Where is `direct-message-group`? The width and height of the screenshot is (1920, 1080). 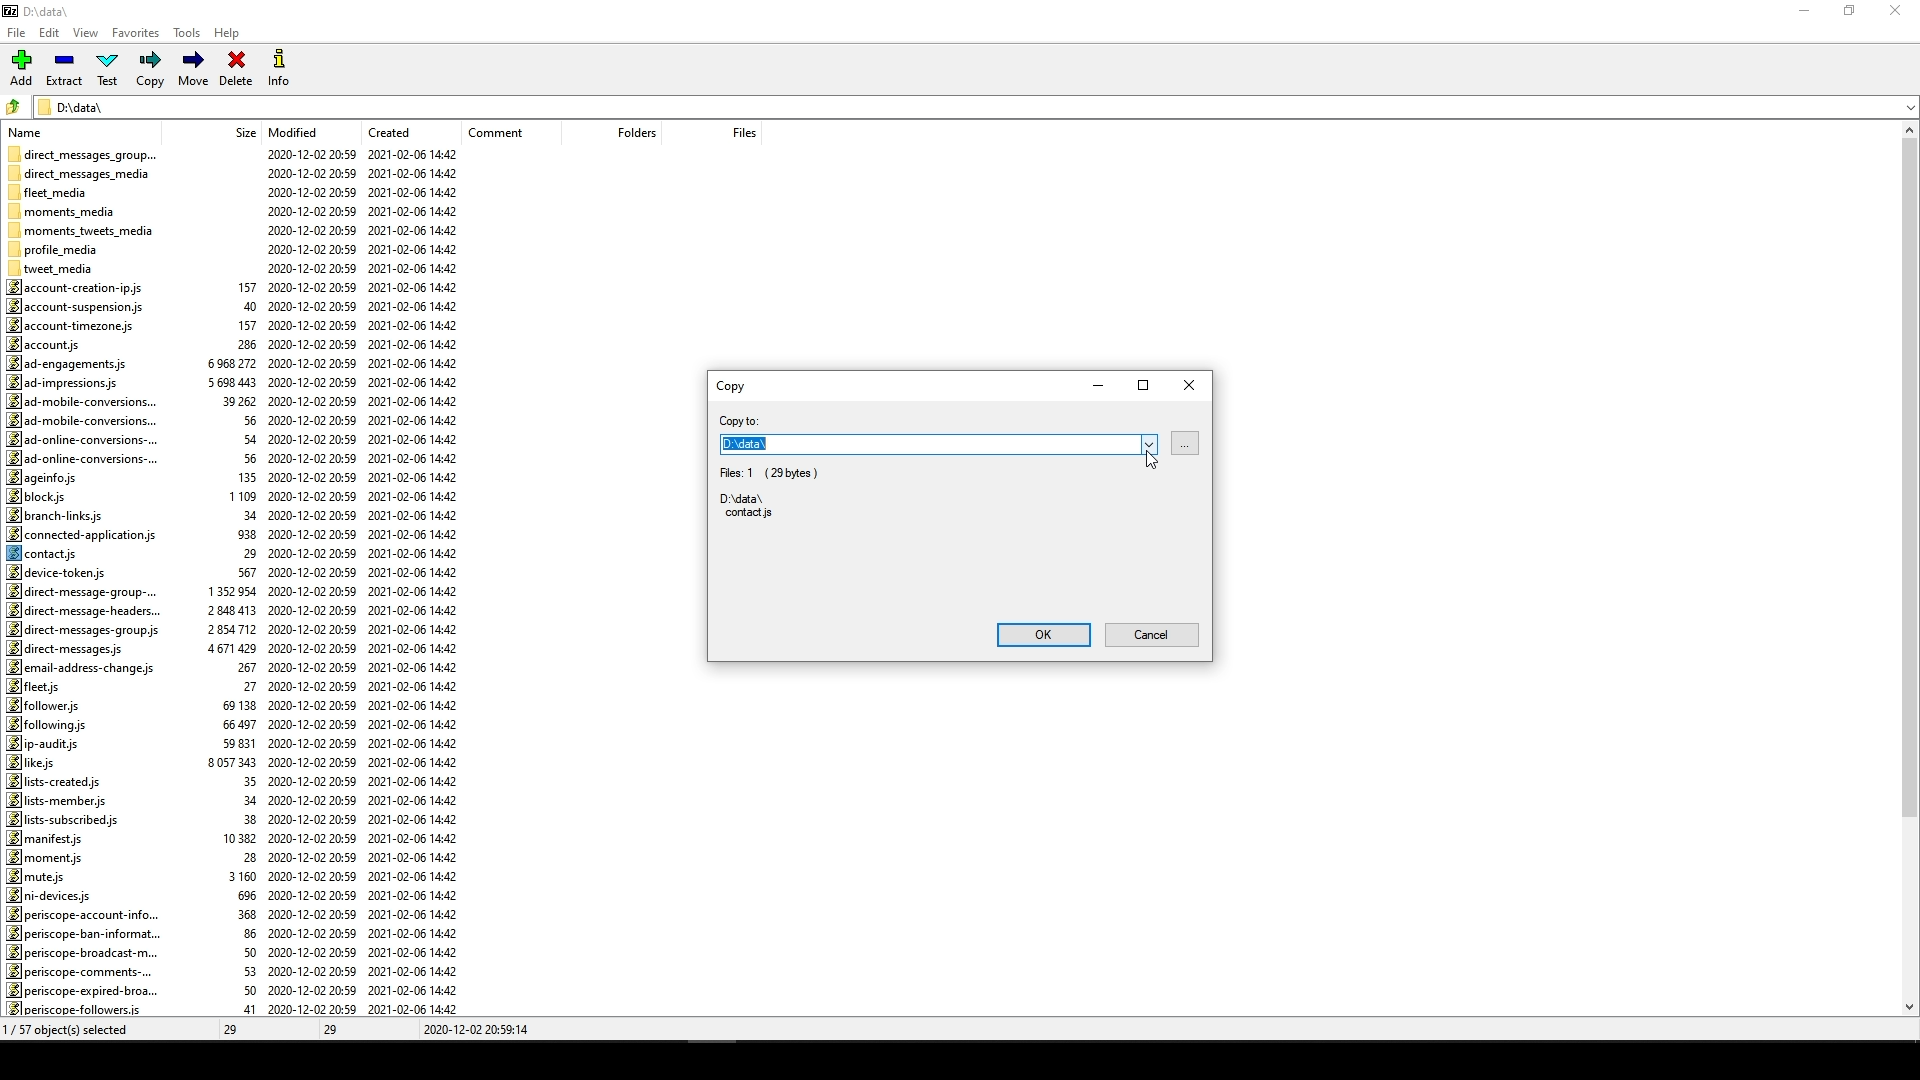
direct-message-group is located at coordinates (88, 592).